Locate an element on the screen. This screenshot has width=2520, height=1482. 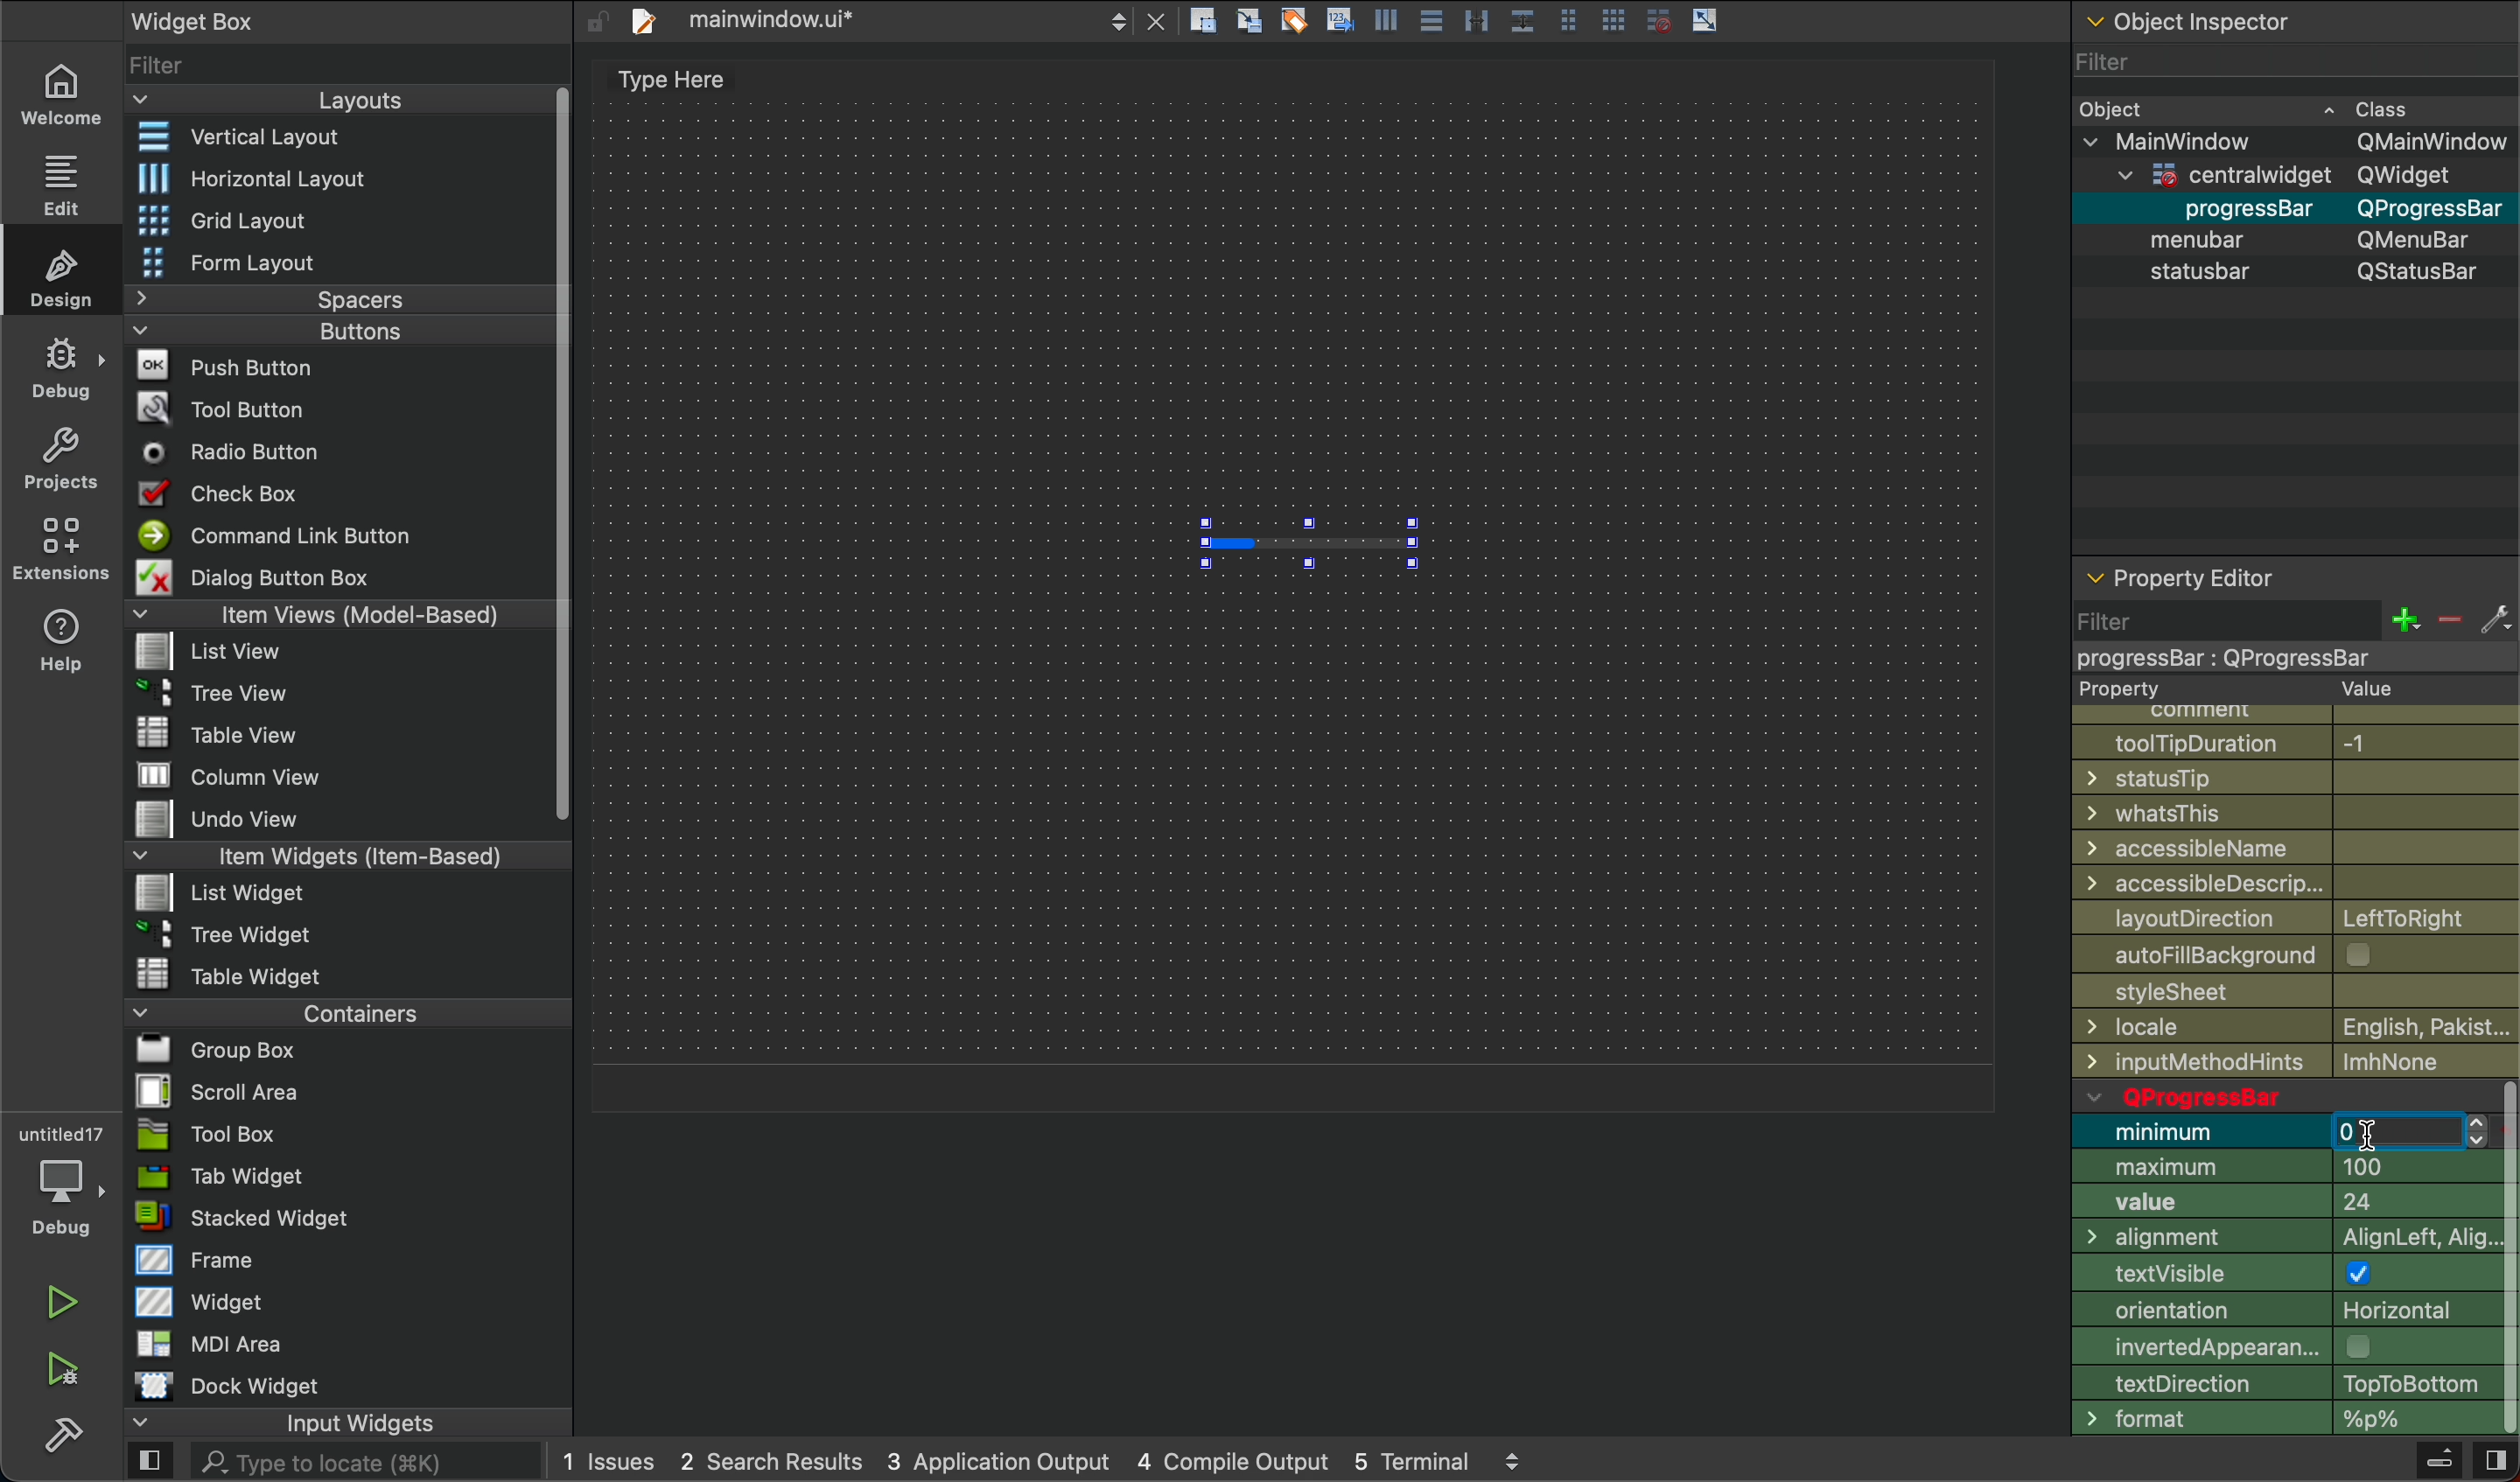
Dialog Button is located at coordinates (277, 576).